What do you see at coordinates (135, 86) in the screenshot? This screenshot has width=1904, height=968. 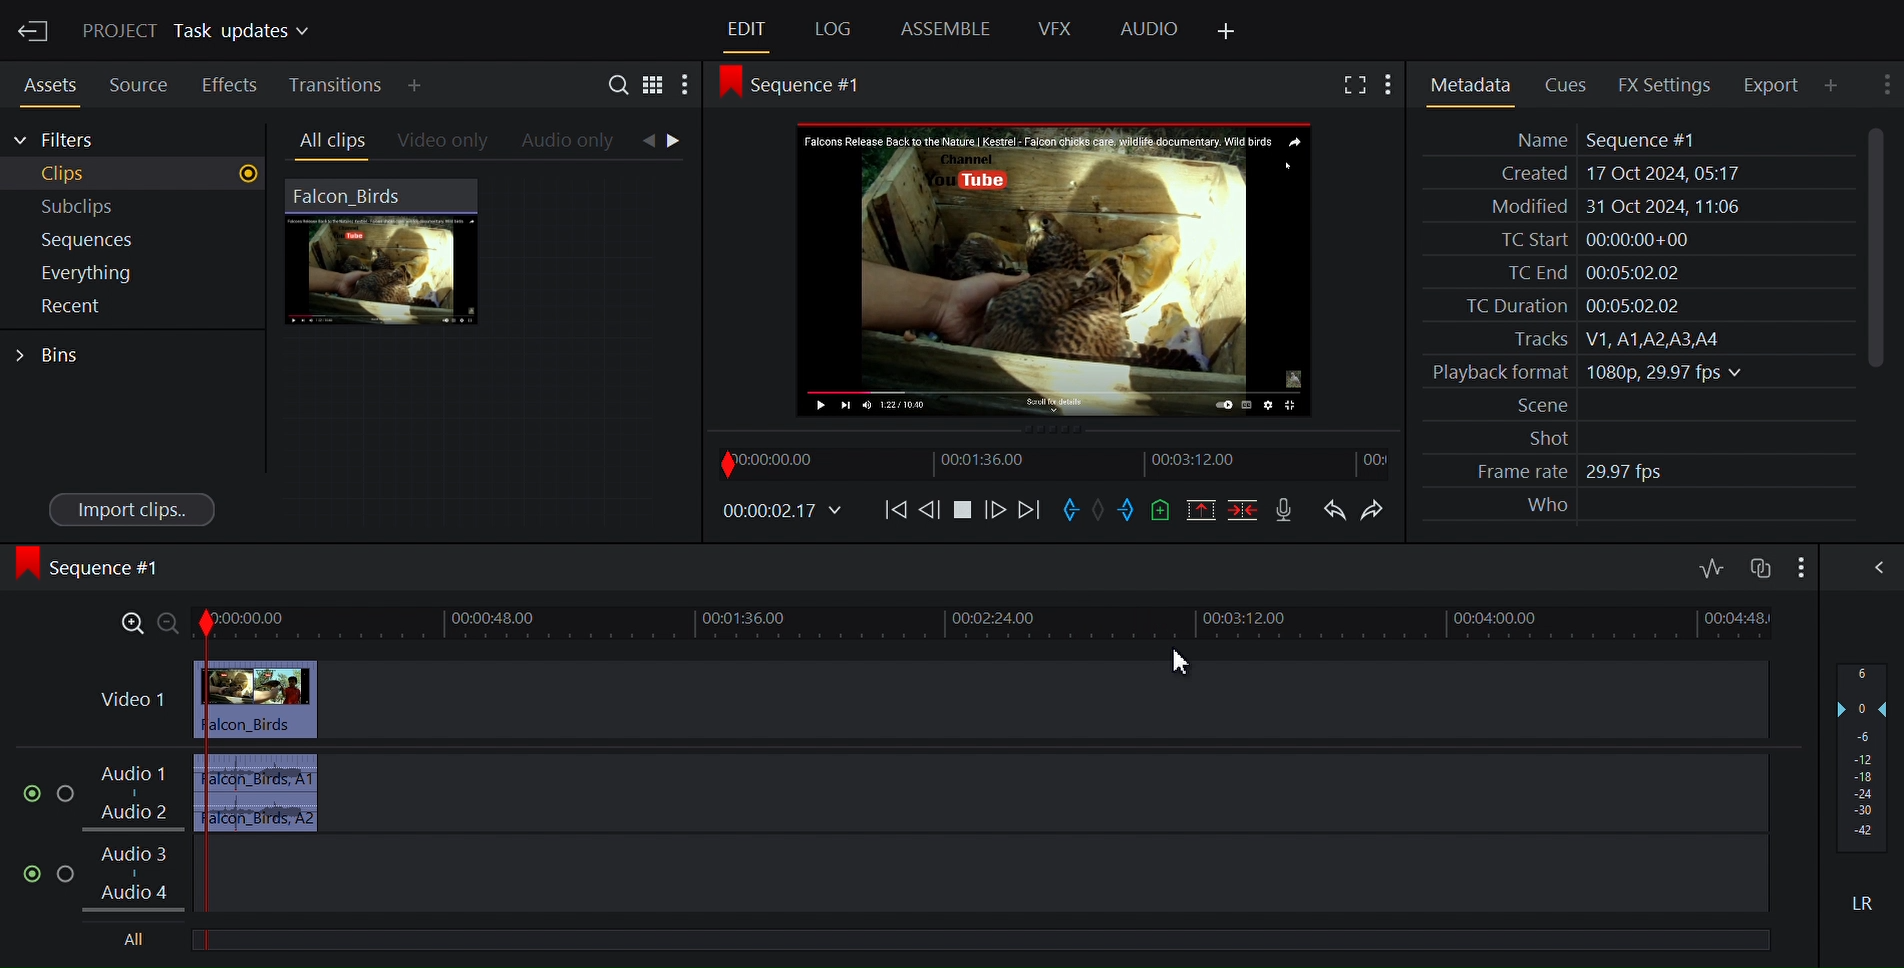 I see `Sources` at bounding box center [135, 86].